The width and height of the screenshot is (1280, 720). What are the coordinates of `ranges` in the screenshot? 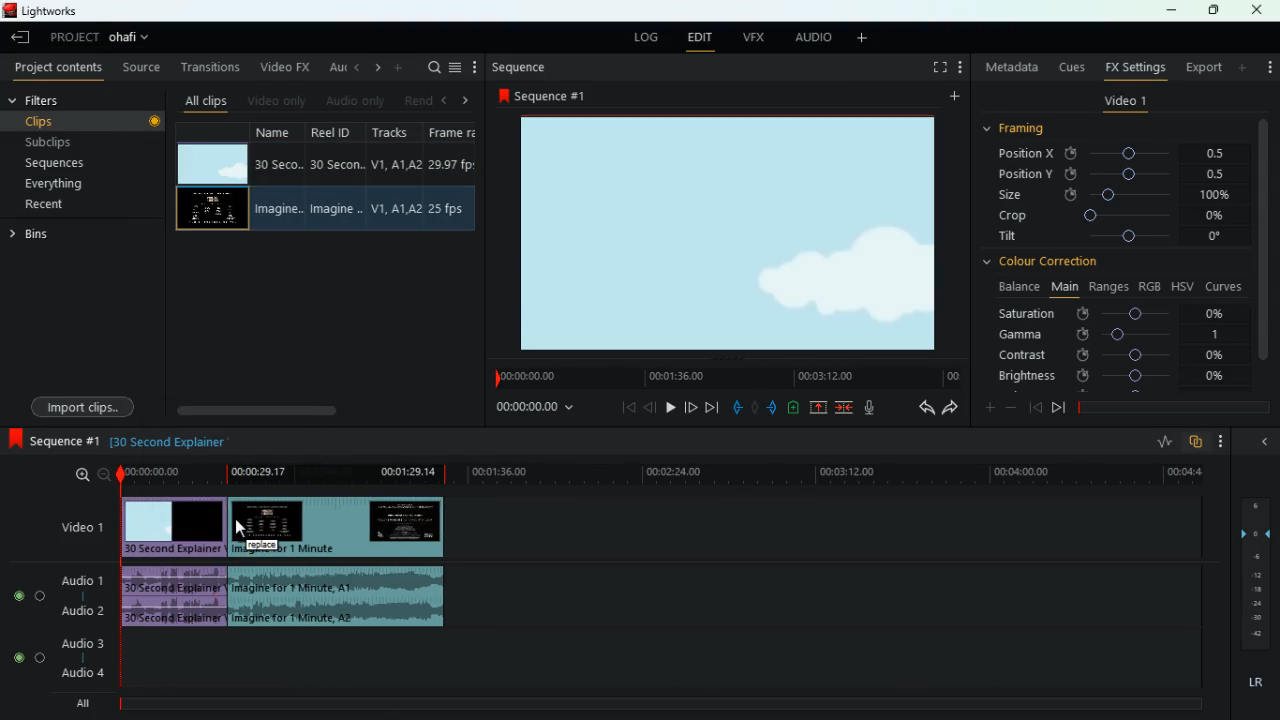 It's located at (1108, 286).